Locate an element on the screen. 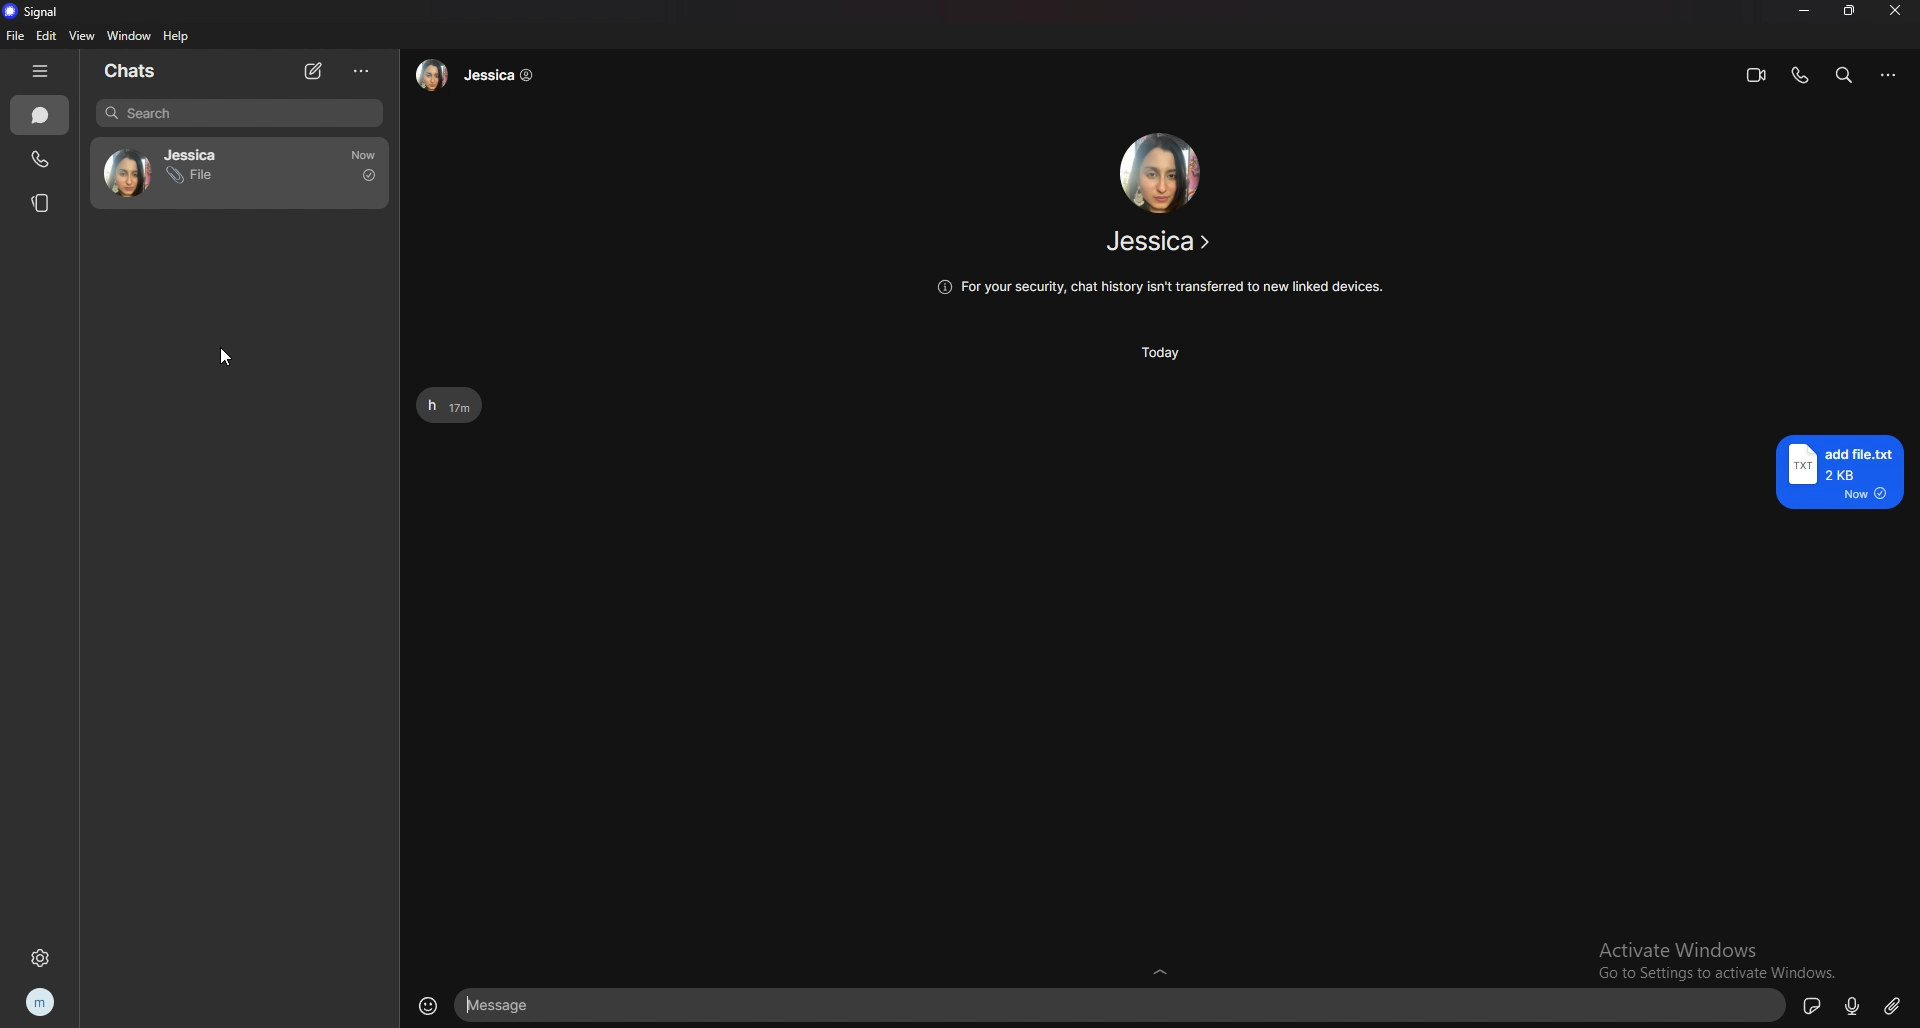  today is located at coordinates (1165, 355).